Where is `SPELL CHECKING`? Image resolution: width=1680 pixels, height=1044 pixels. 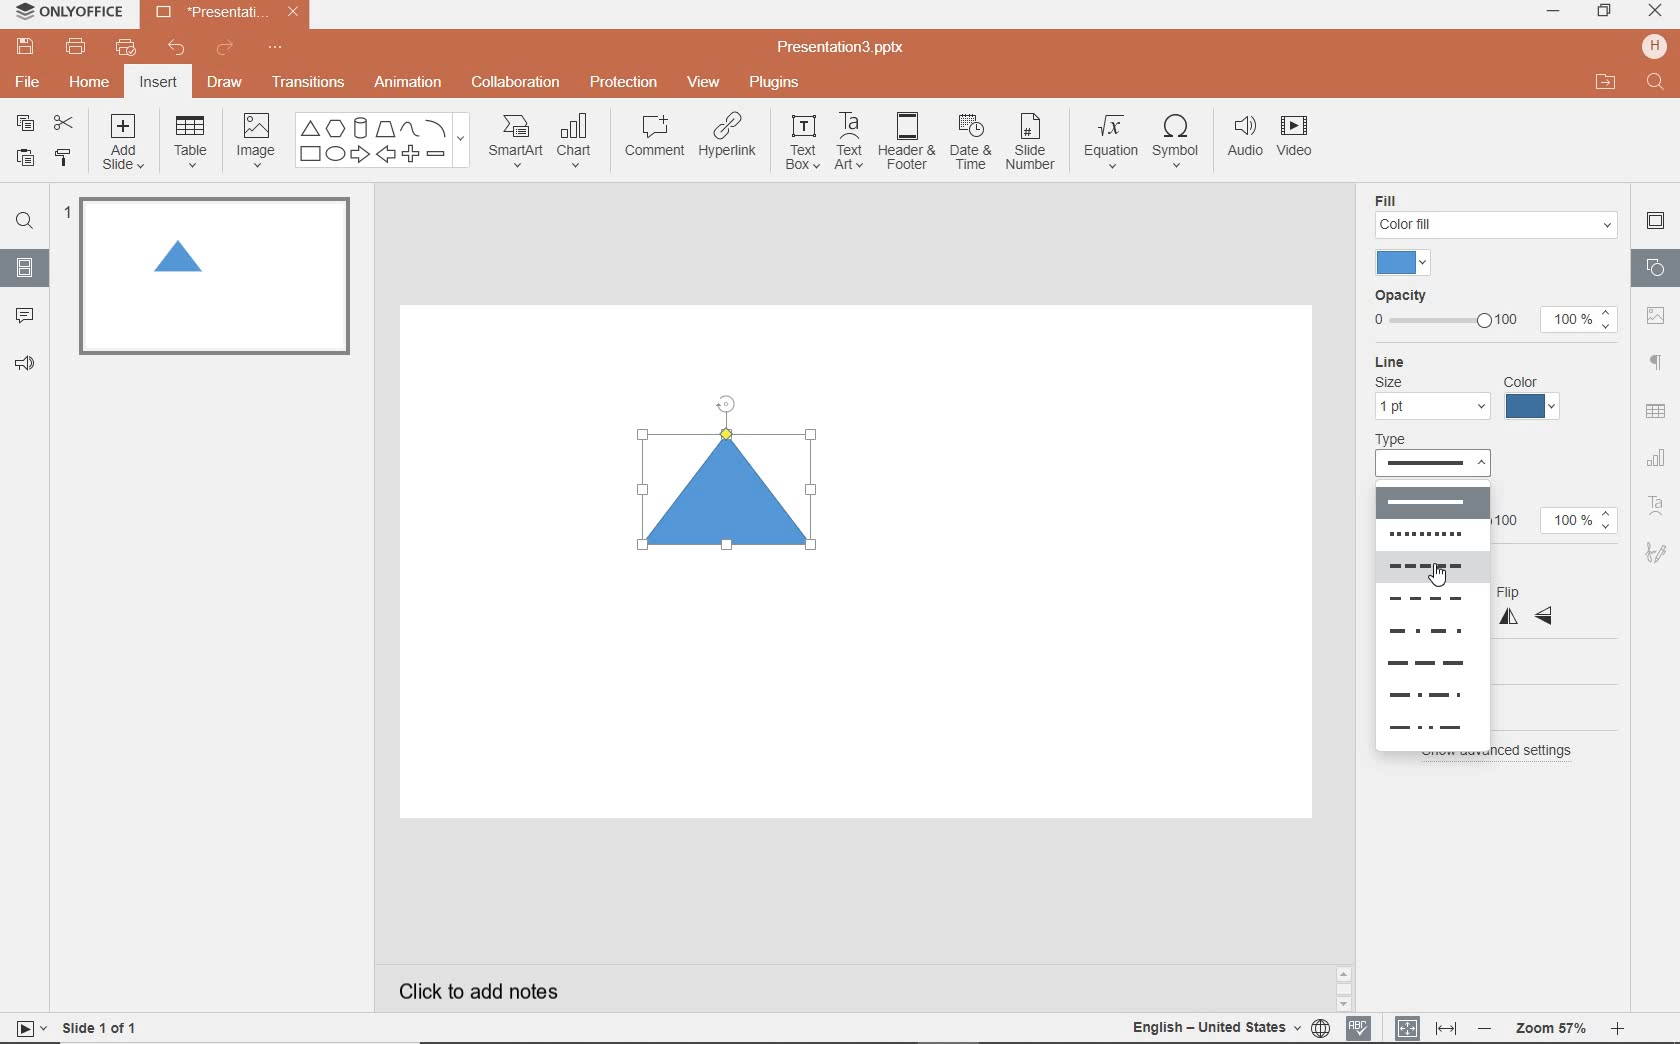 SPELL CHECKING is located at coordinates (1364, 1025).